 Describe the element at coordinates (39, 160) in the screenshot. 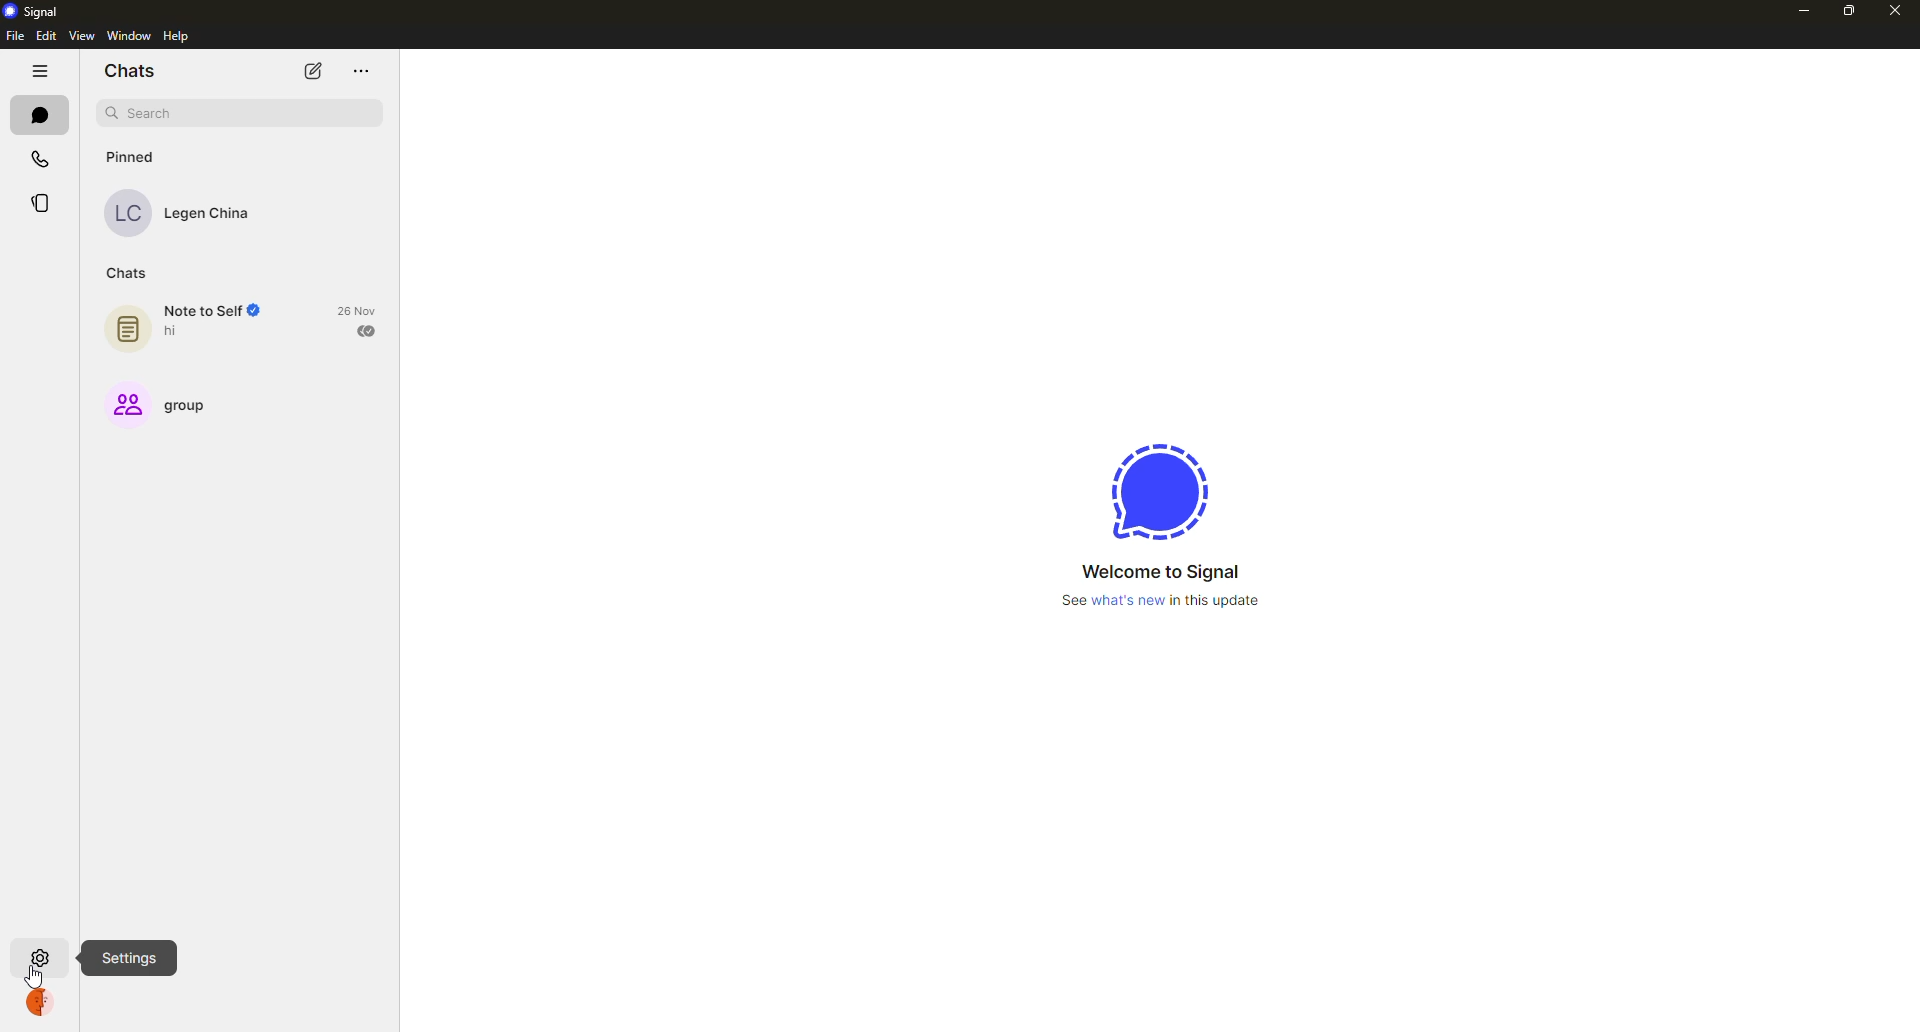

I see `calls` at that location.